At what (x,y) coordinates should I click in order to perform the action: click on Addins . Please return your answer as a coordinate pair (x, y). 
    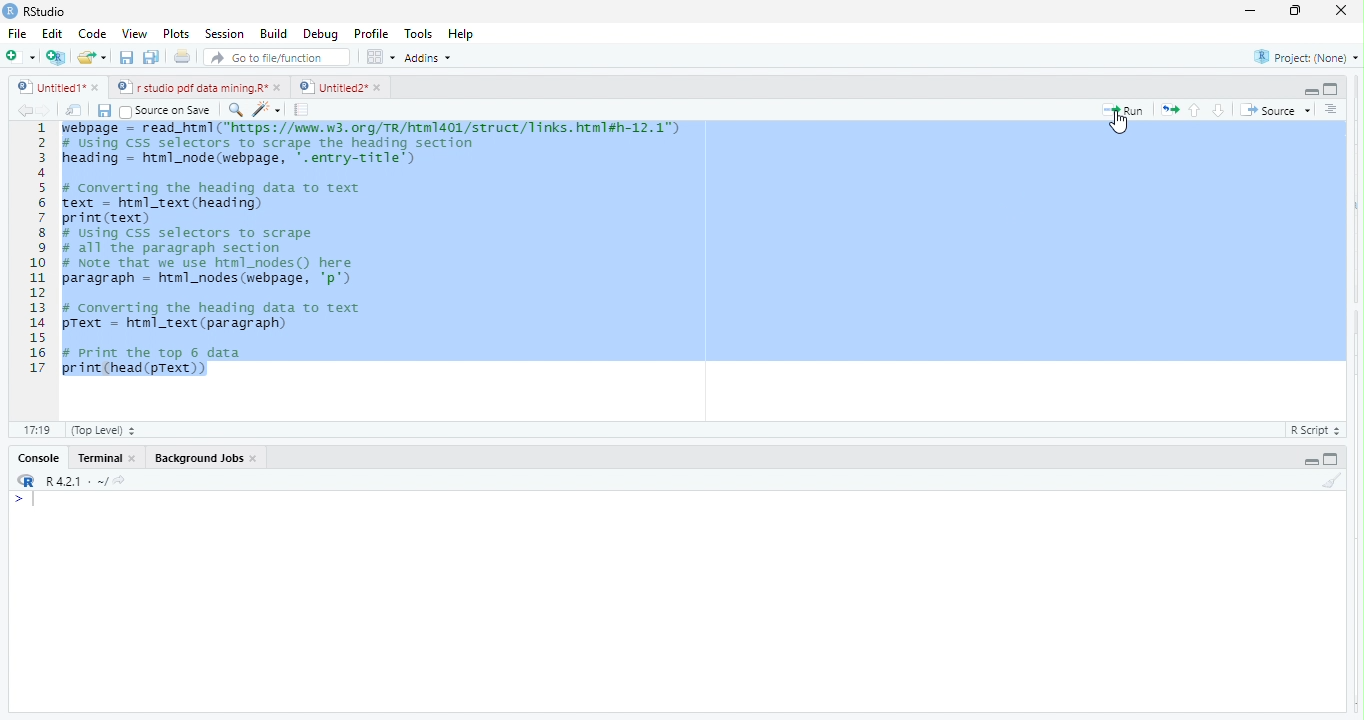
    Looking at the image, I should click on (432, 57).